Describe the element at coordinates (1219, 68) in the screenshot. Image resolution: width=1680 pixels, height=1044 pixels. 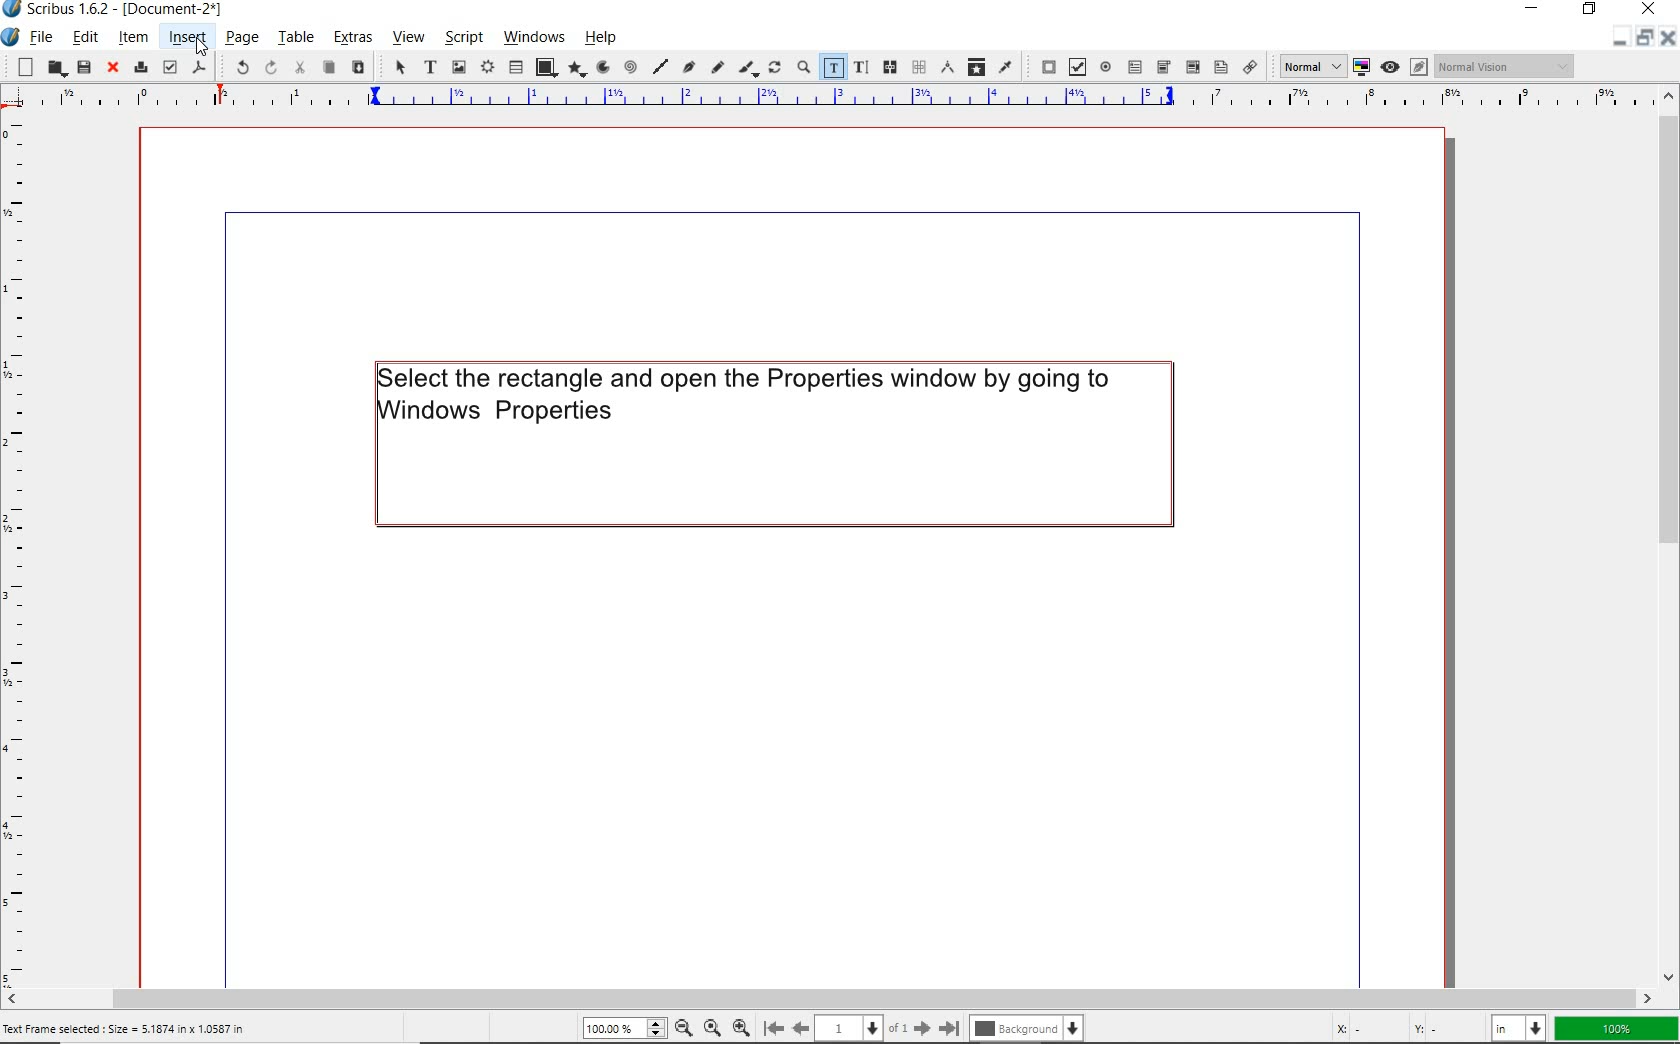
I see `Text annotation` at that location.